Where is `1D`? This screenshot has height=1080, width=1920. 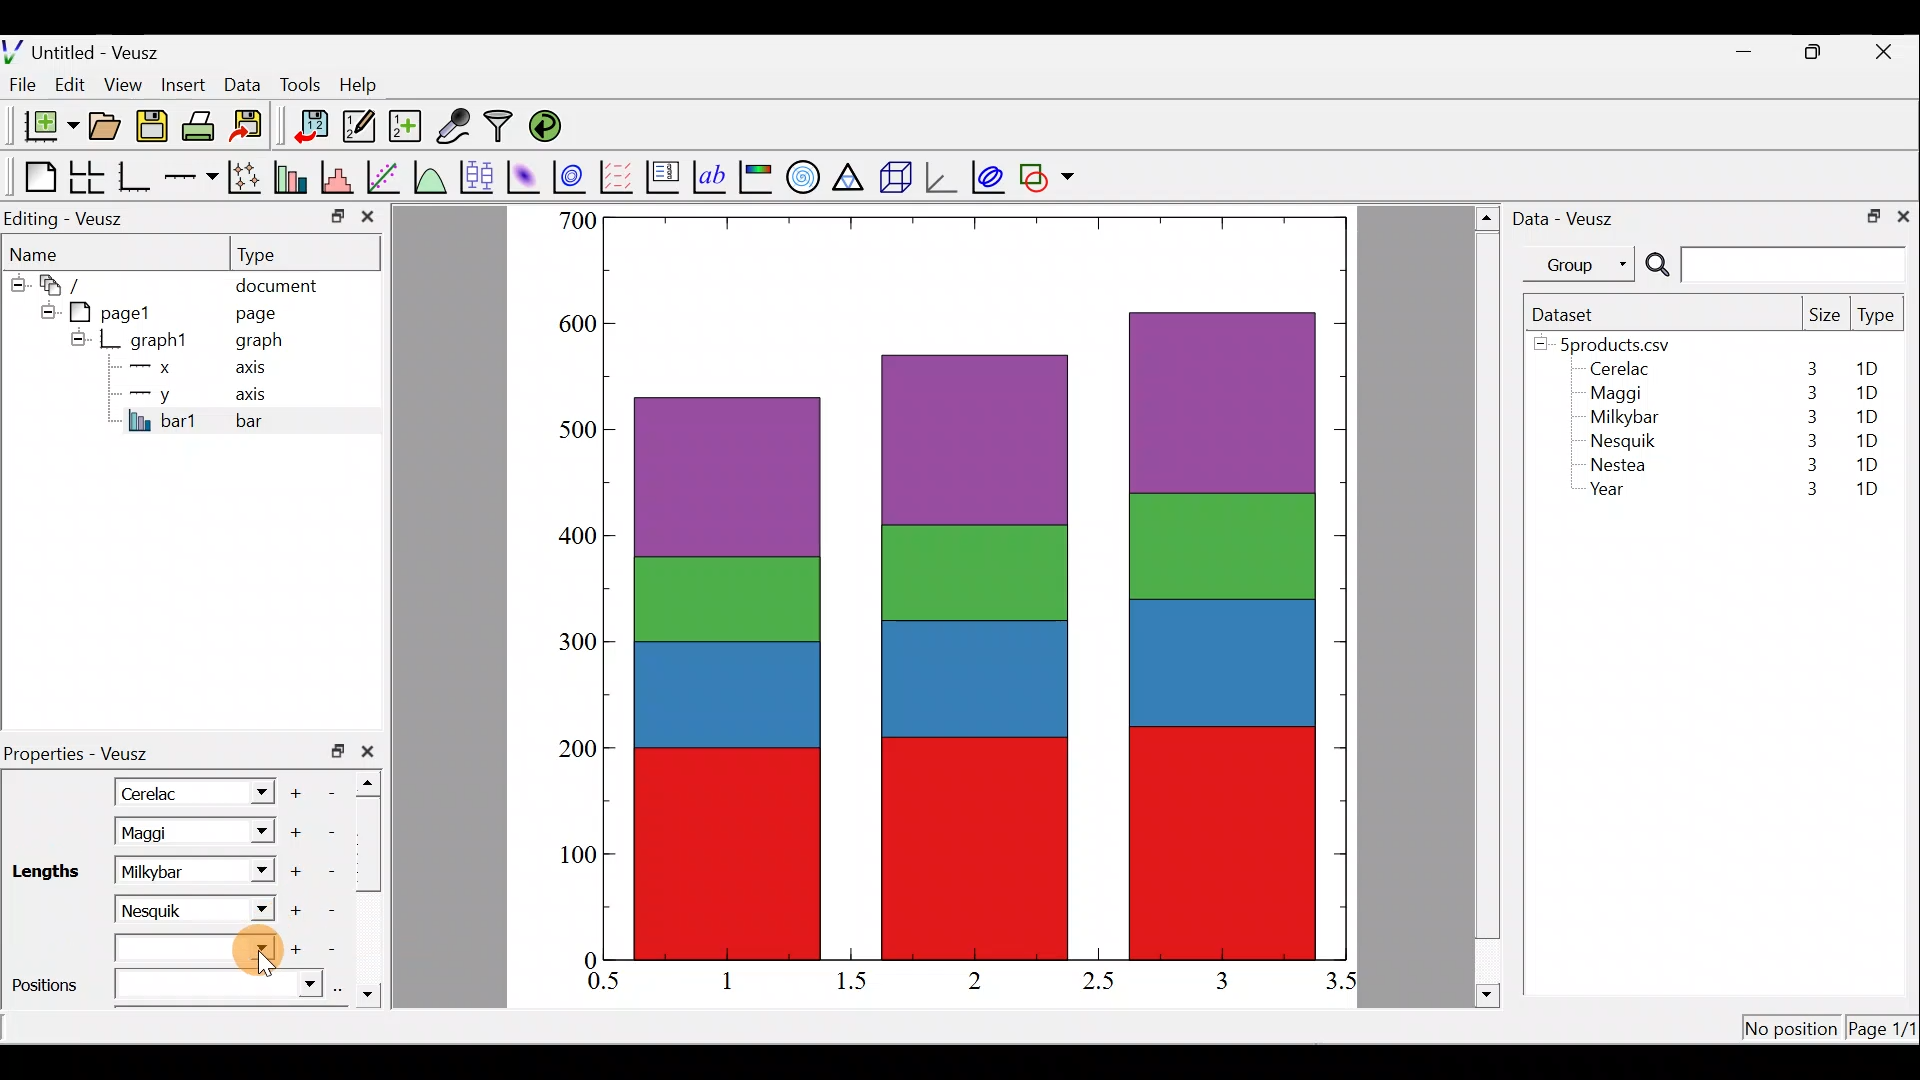 1D is located at coordinates (1870, 437).